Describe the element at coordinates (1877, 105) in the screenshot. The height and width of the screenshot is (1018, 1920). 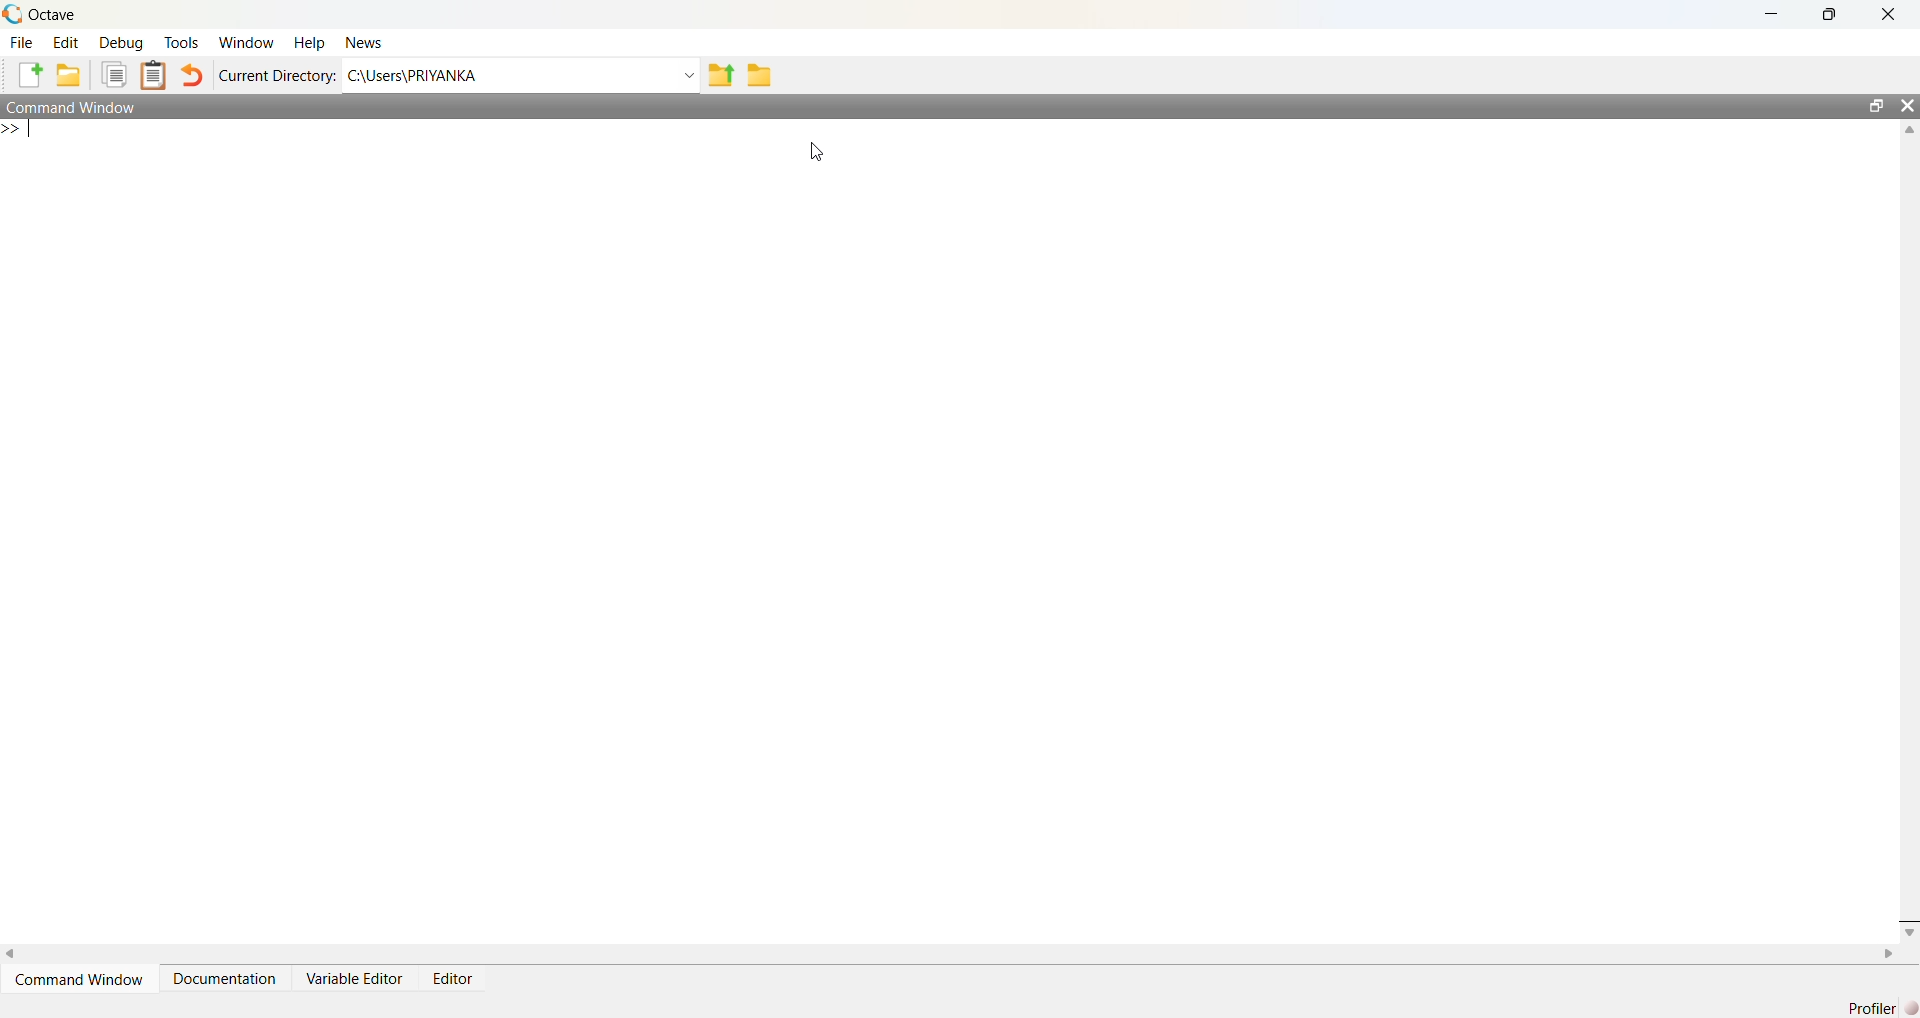
I see `restore` at that location.